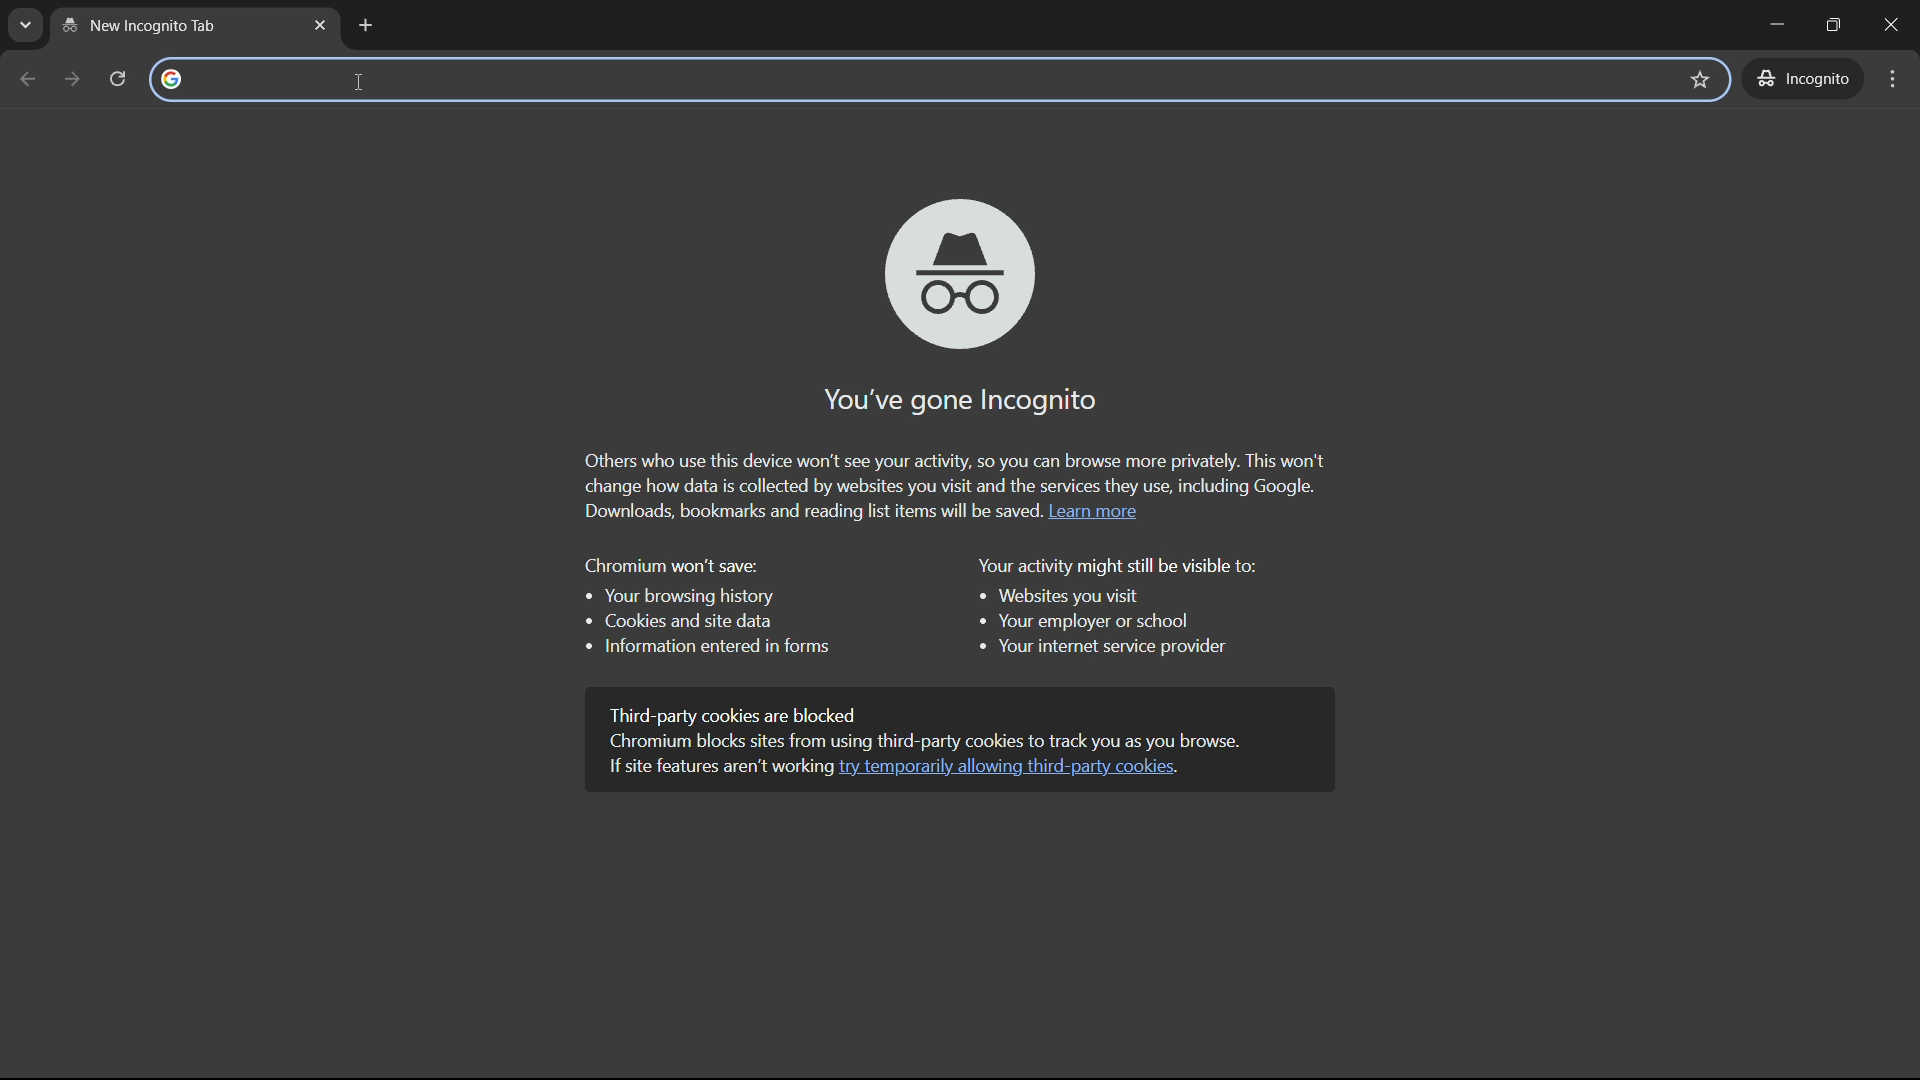 The image size is (1920, 1080). What do you see at coordinates (1013, 768) in the screenshot?
I see `try temporarily allowing third-party cookies.` at bounding box center [1013, 768].